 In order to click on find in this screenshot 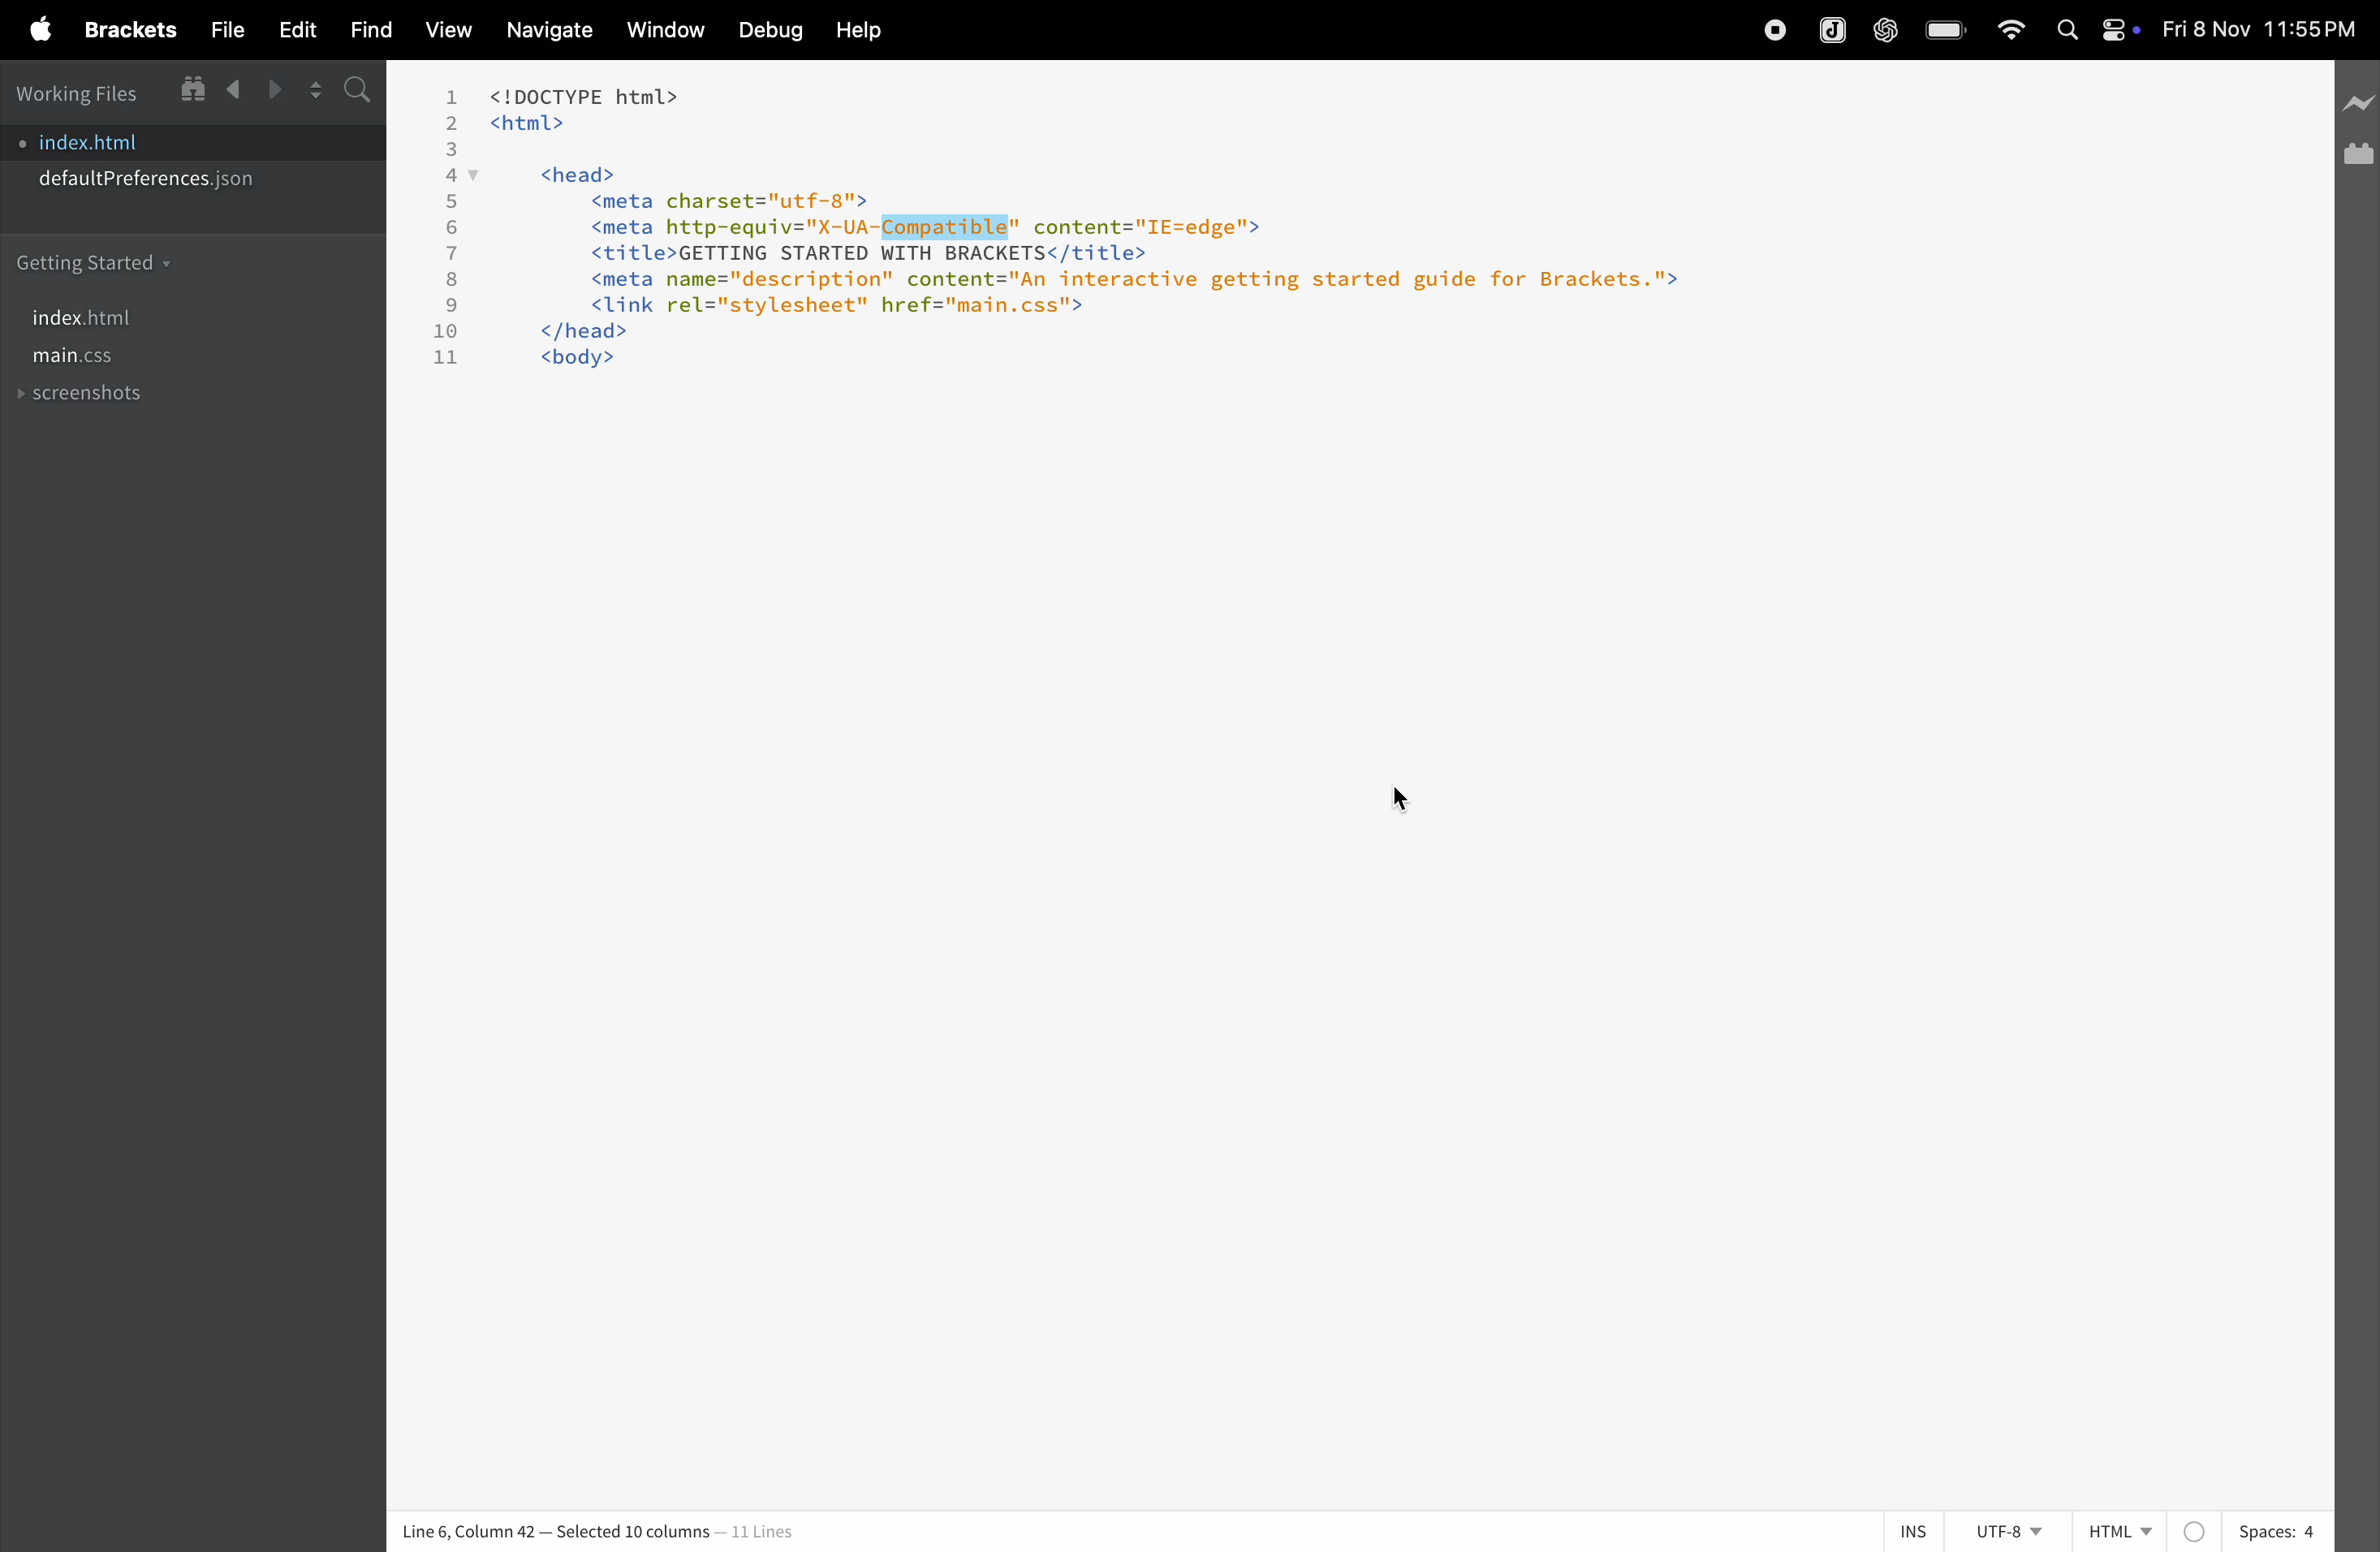, I will do `click(366, 30)`.